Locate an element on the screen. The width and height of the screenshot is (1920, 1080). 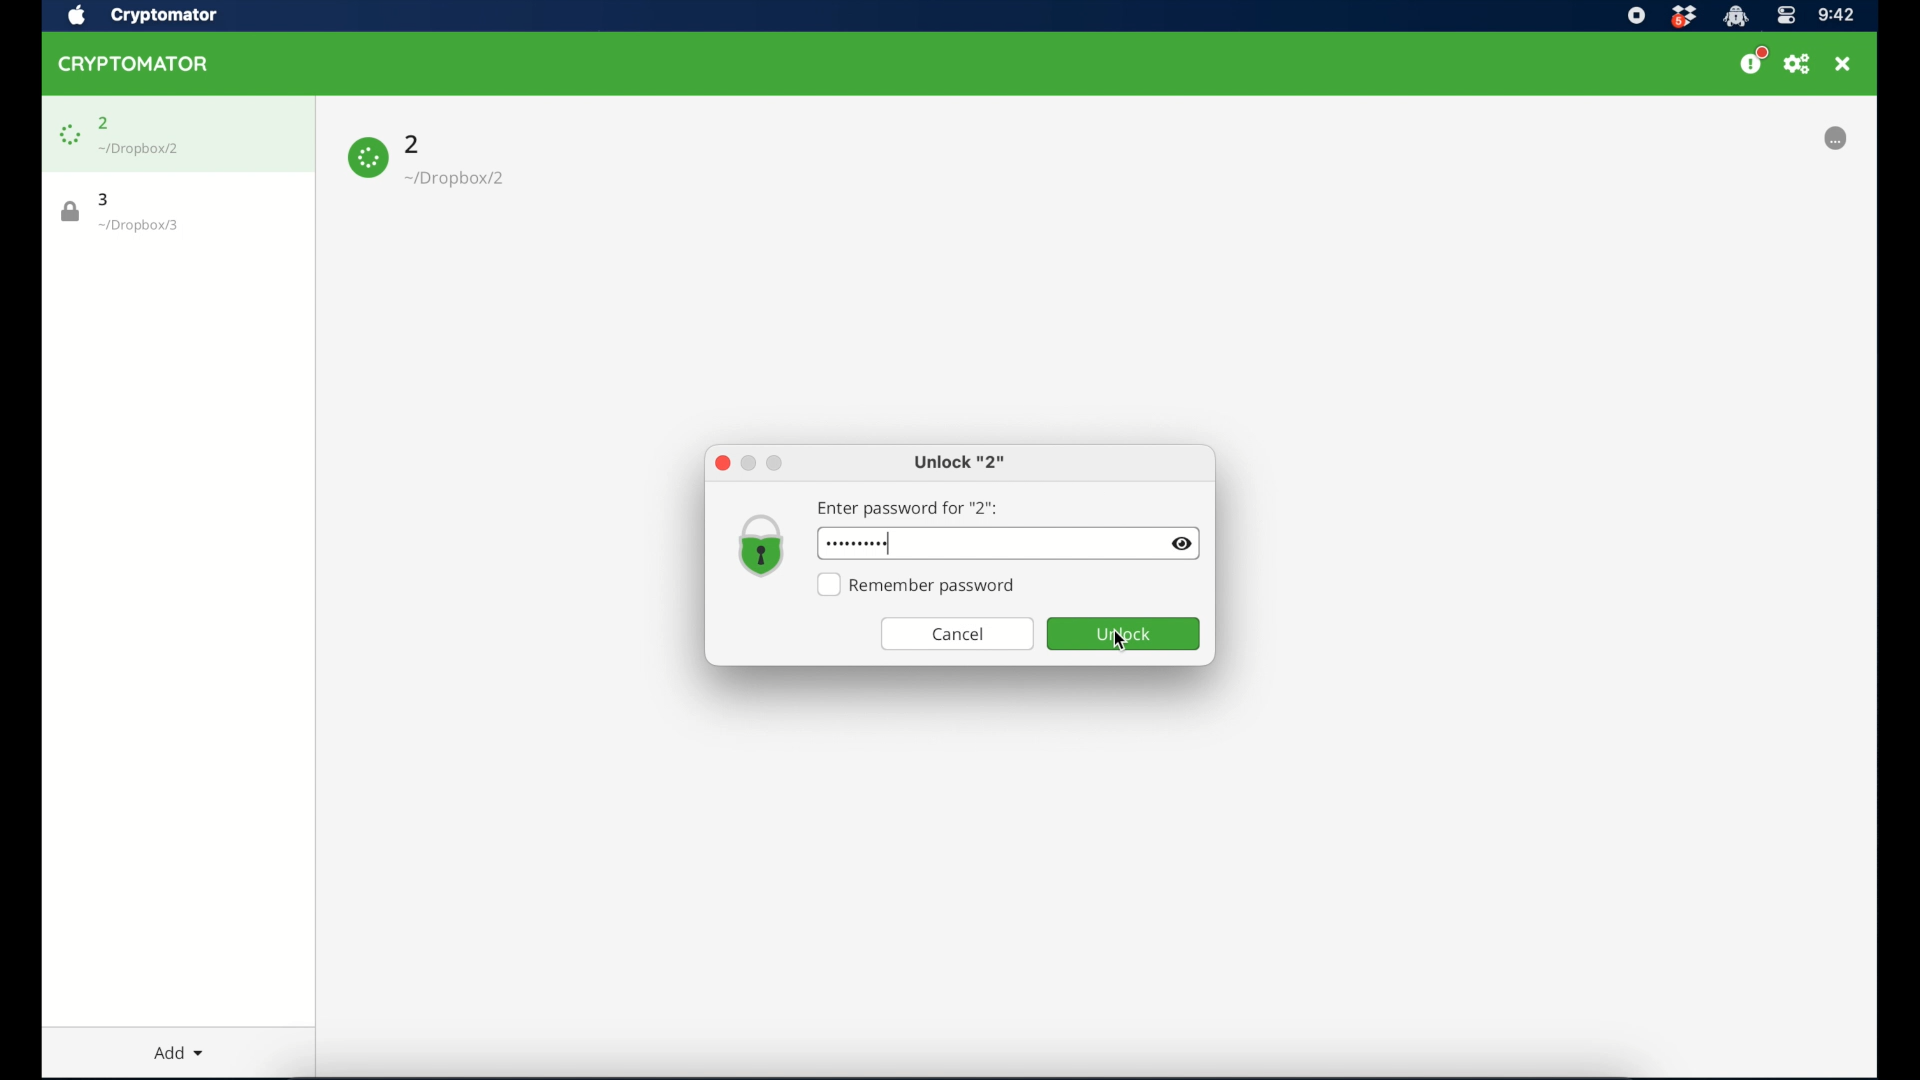
loading is located at coordinates (1835, 139).